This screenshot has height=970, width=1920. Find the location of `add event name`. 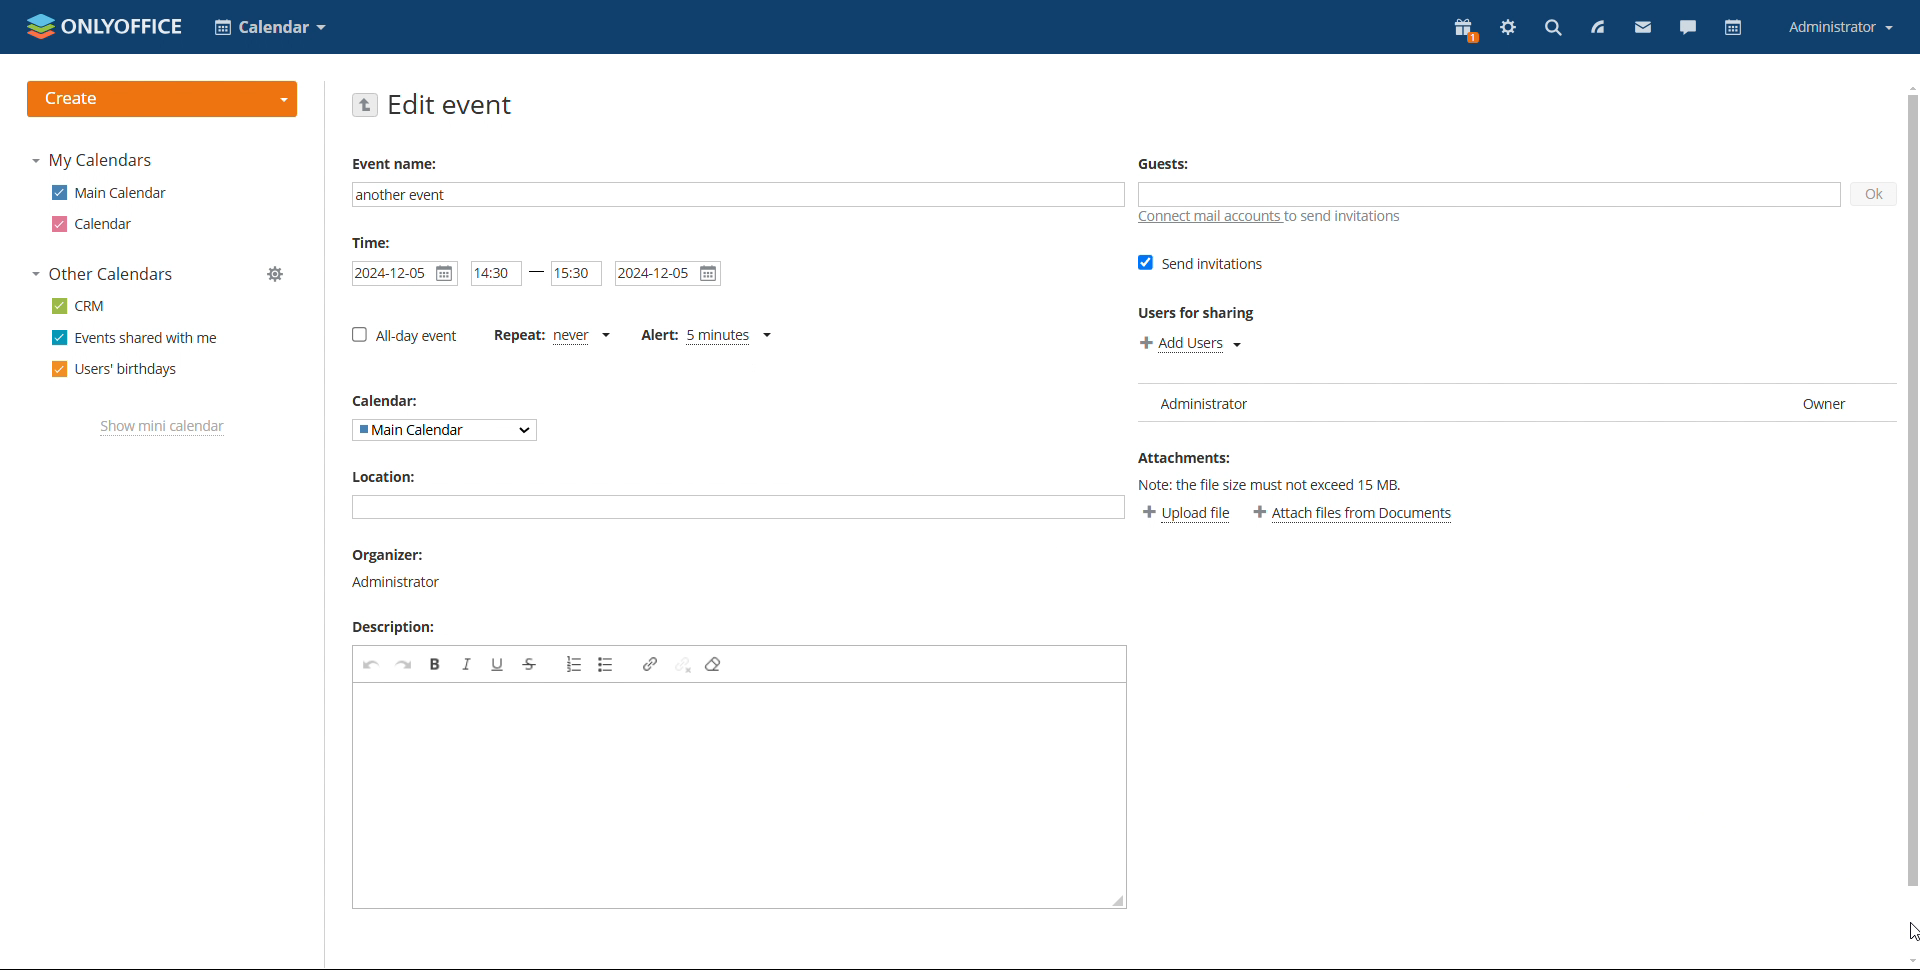

add event name is located at coordinates (738, 195).